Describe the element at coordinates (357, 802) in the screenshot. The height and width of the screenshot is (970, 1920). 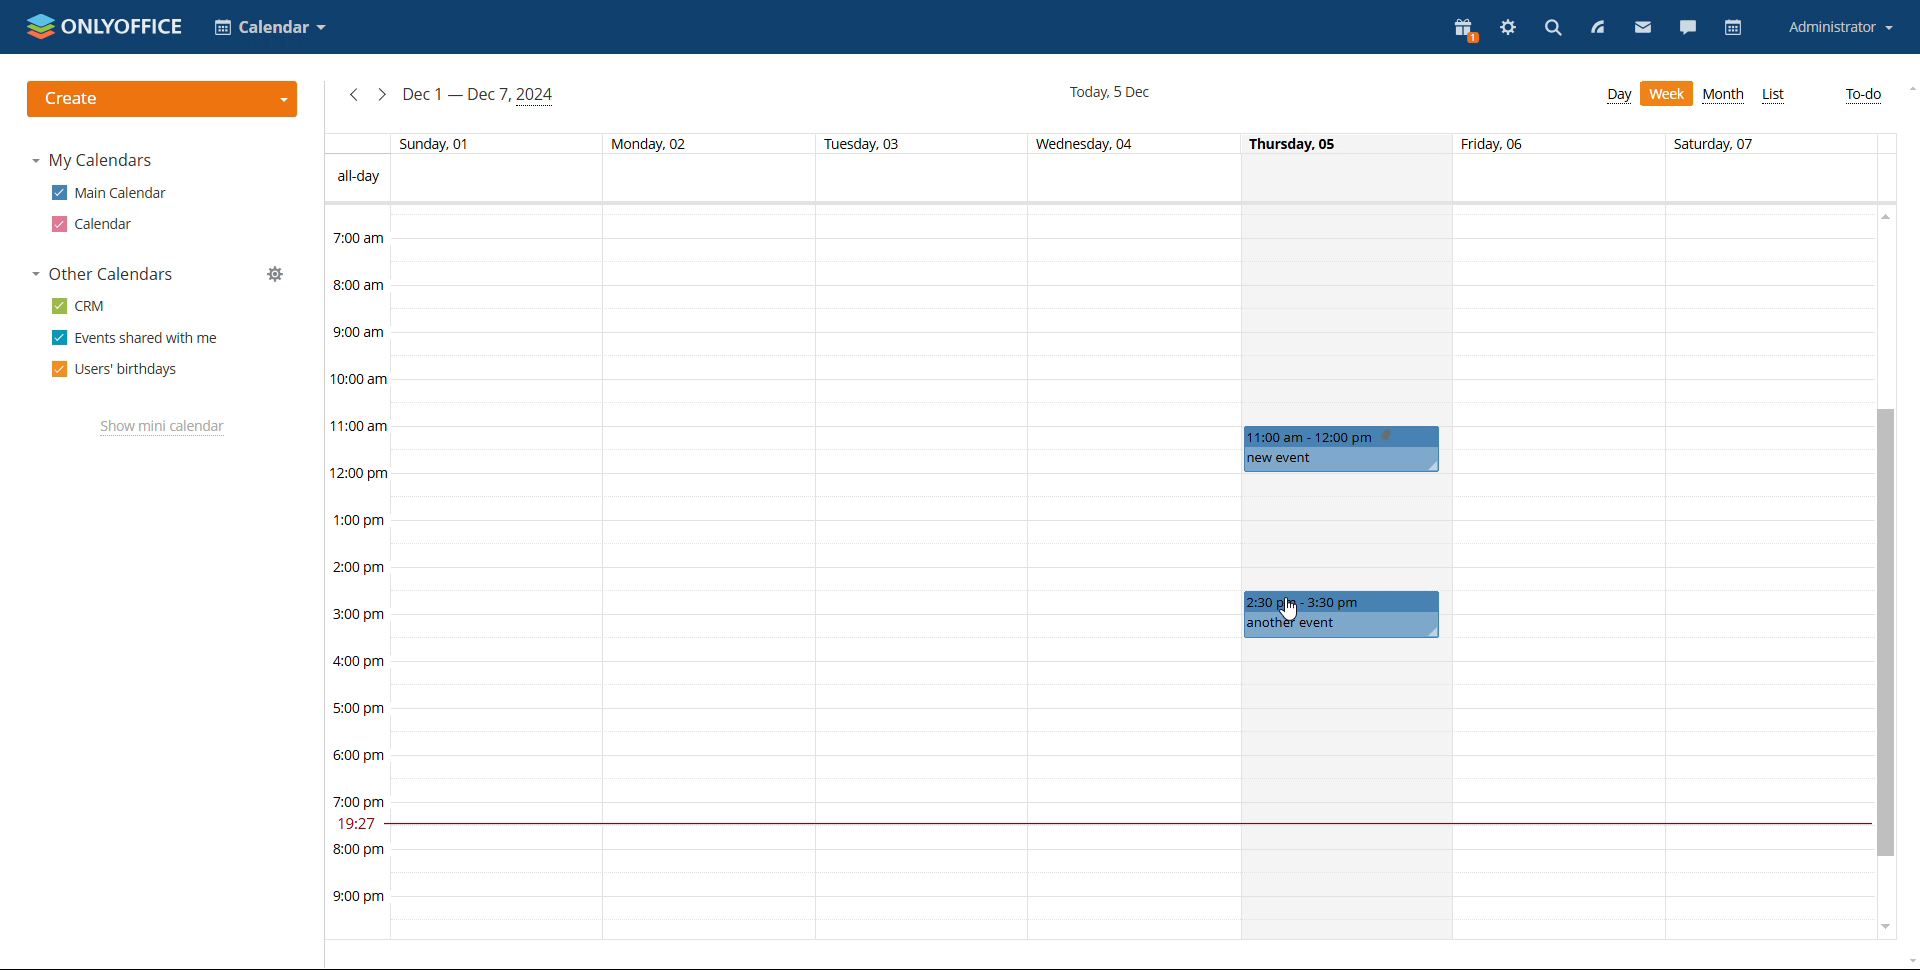
I see `7:00 pm` at that location.